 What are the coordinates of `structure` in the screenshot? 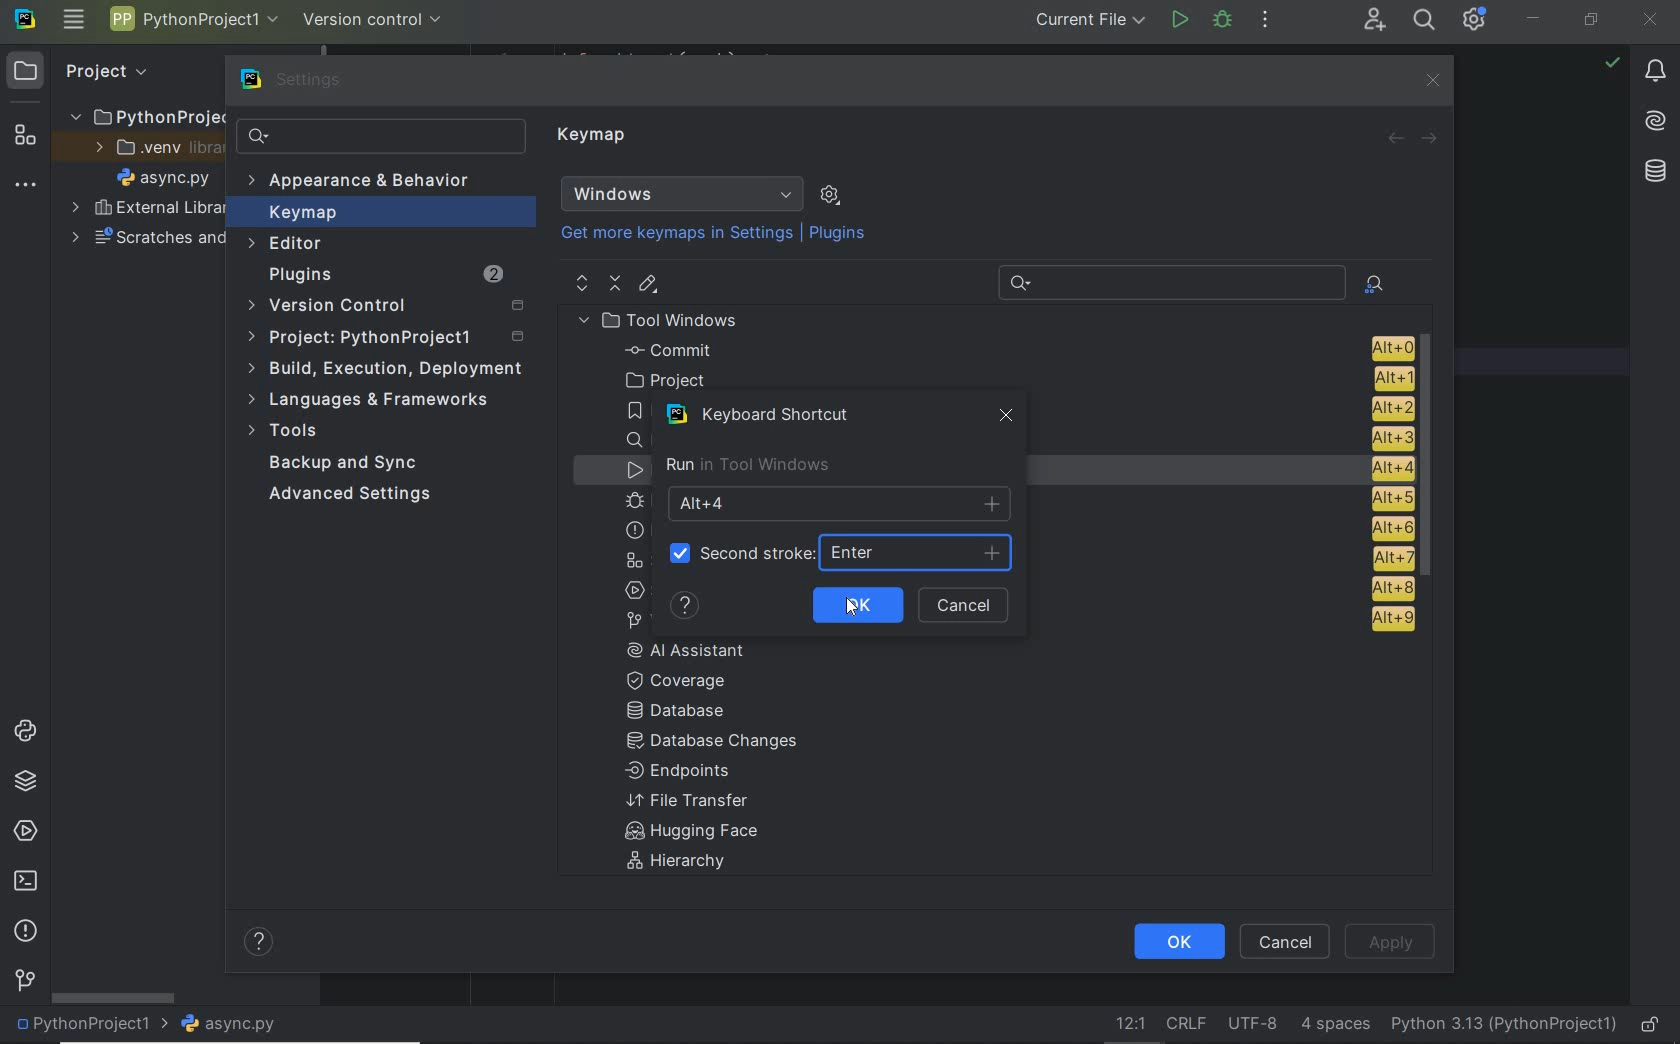 It's located at (22, 133).